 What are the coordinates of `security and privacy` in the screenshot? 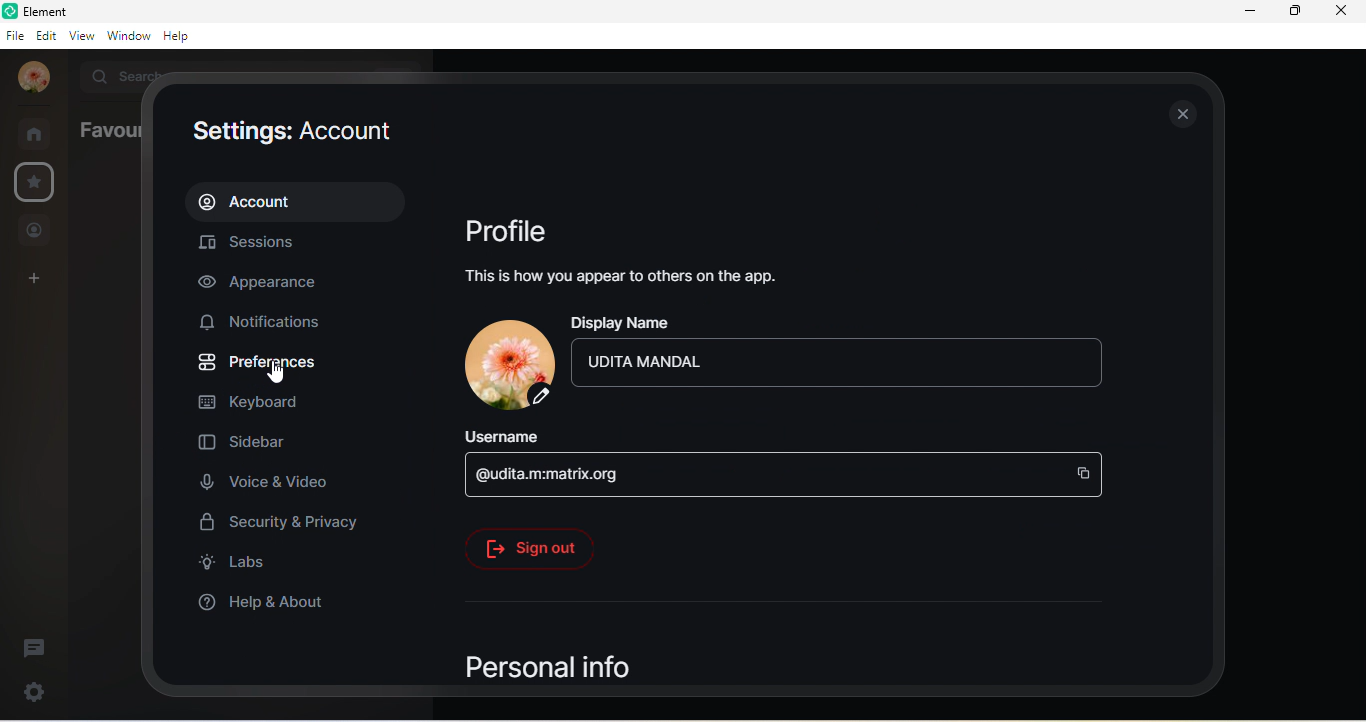 It's located at (282, 522).